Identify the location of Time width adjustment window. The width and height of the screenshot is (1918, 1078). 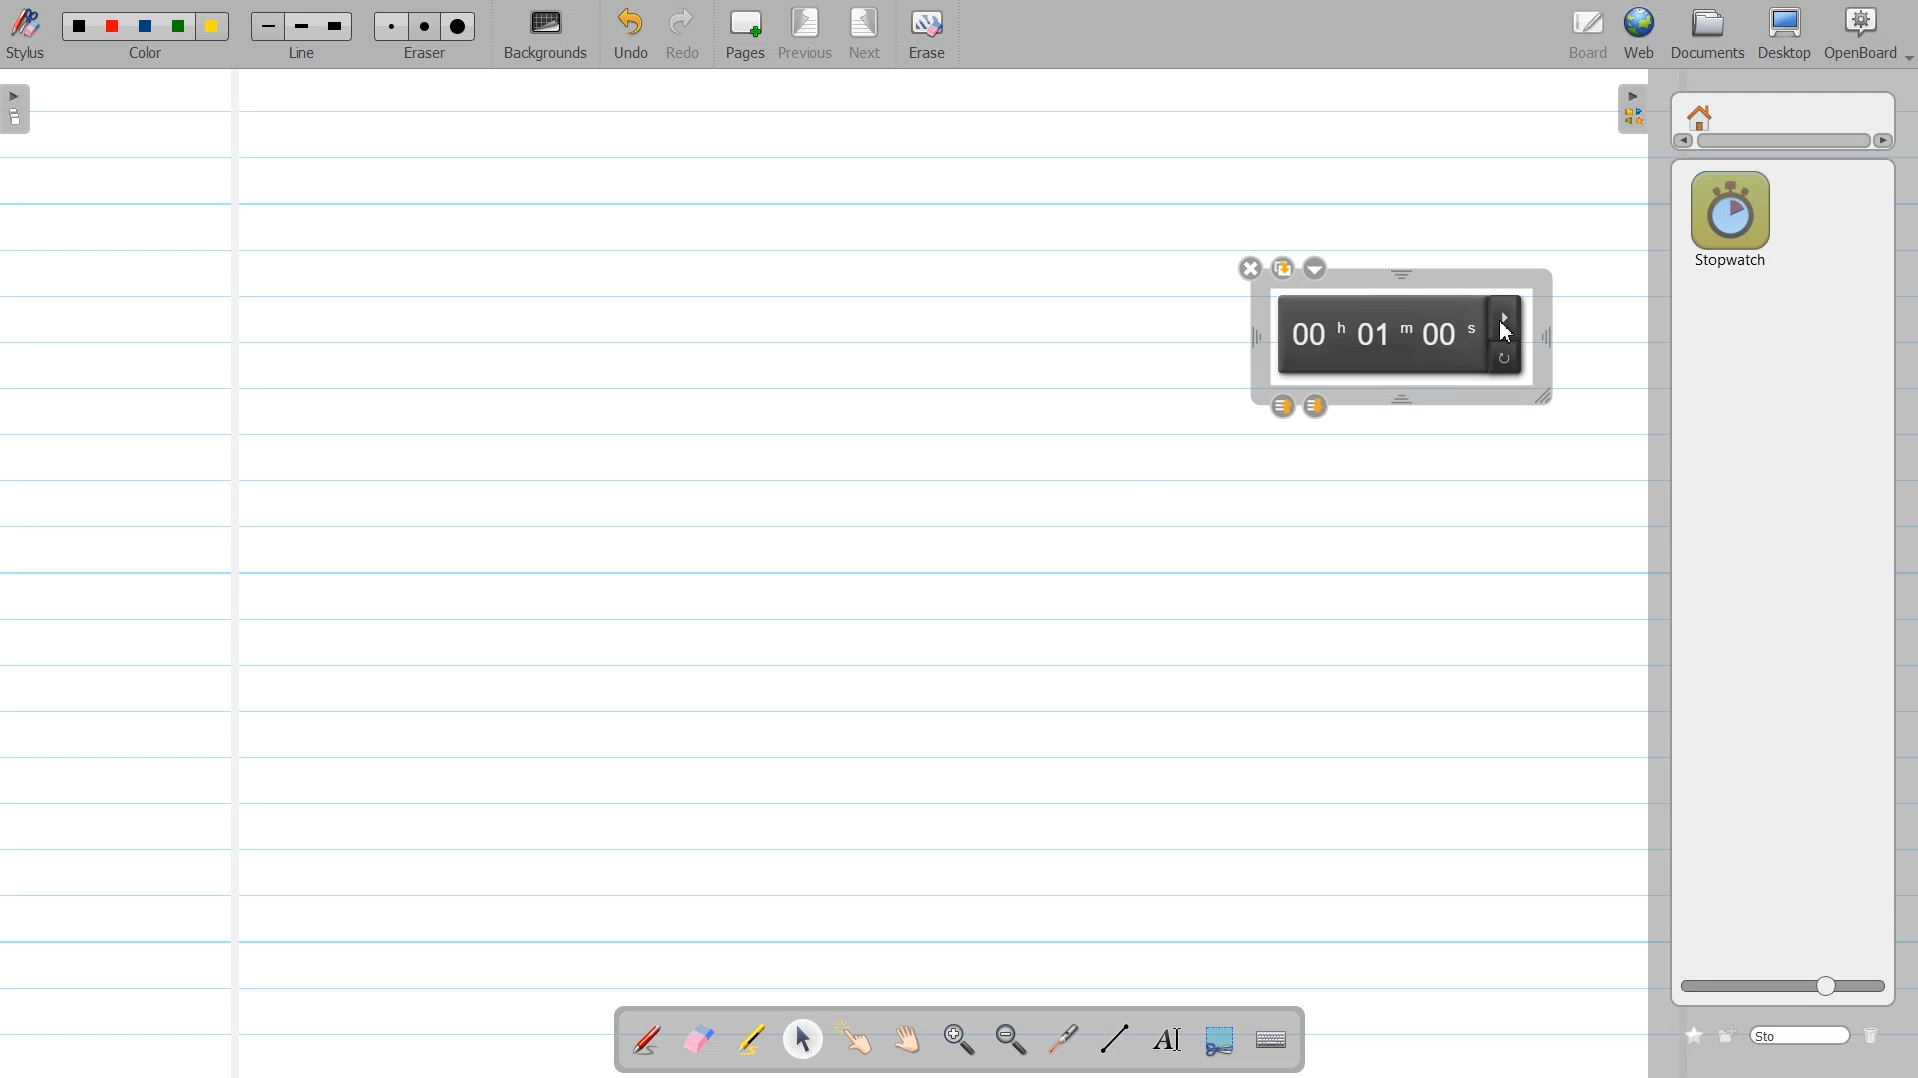
(1545, 337).